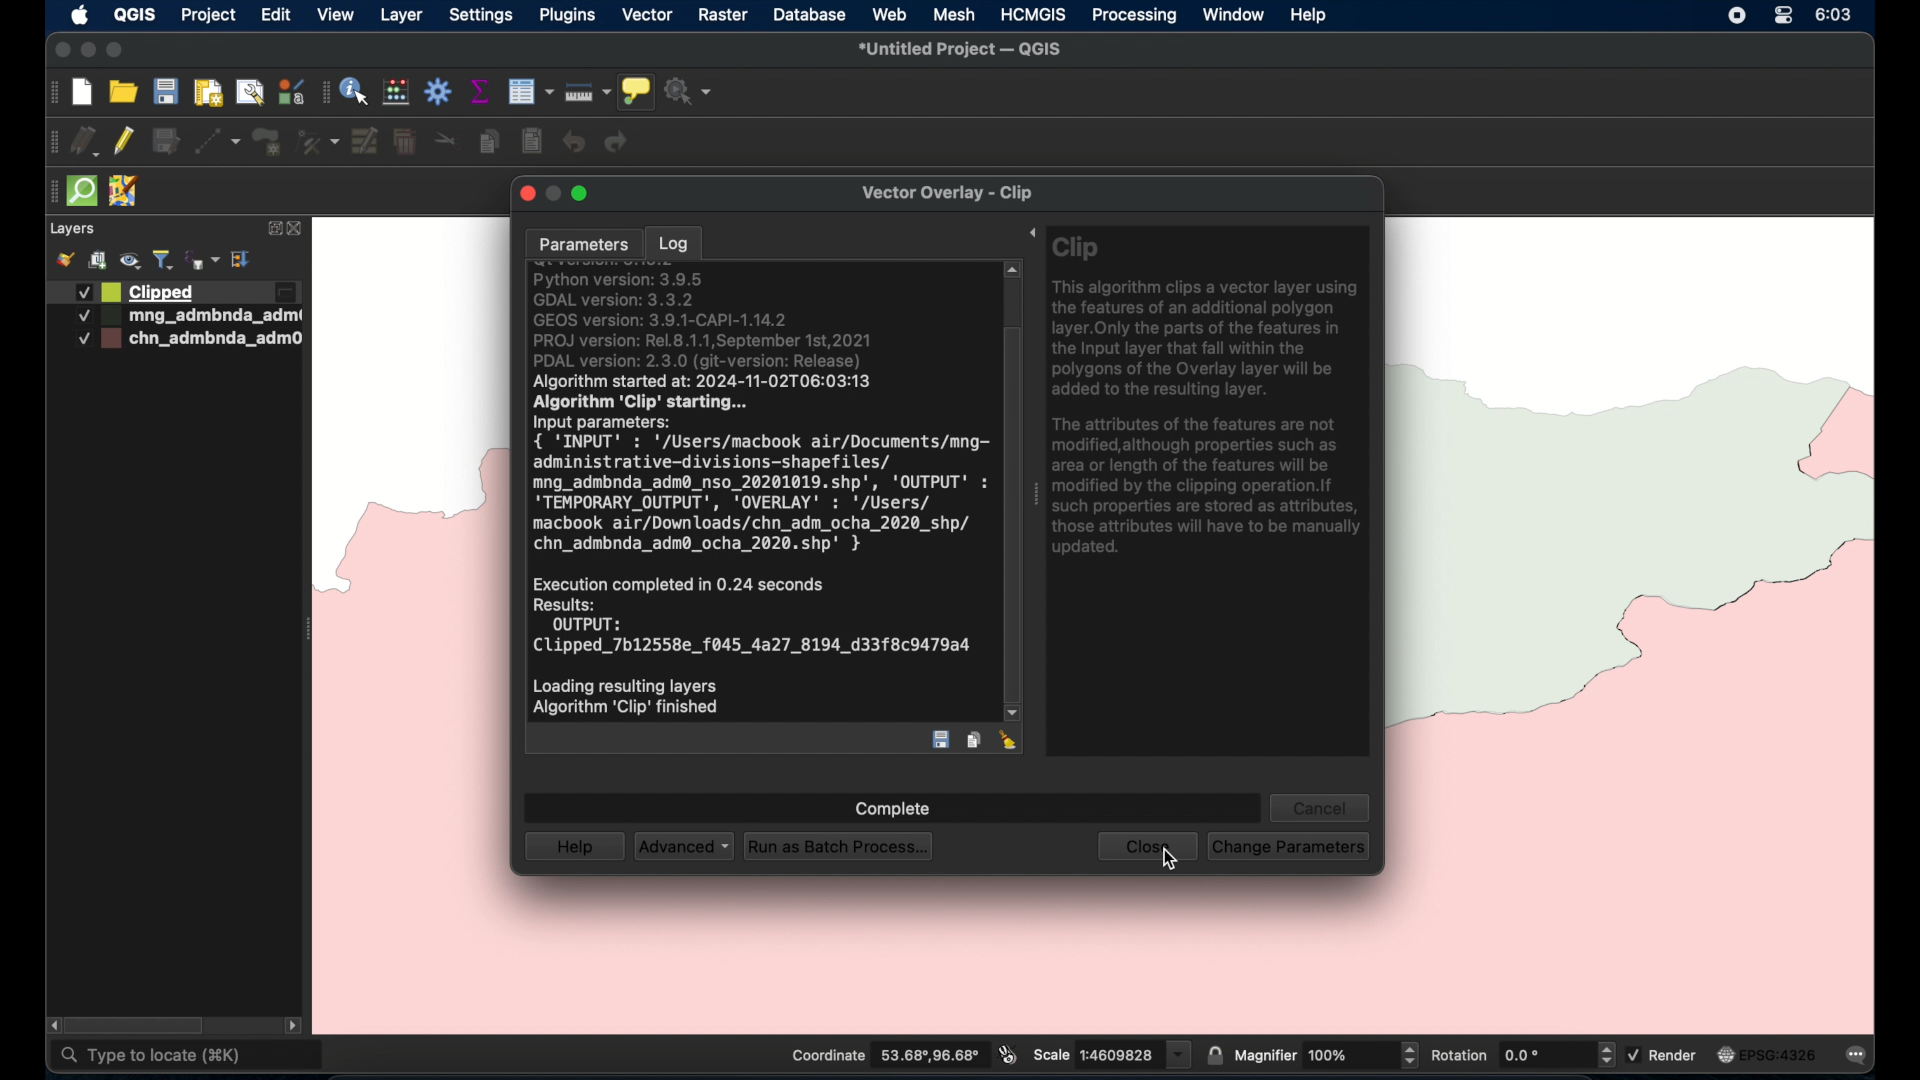 The height and width of the screenshot is (1080, 1920). What do you see at coordinates (132, 261) in the screenshot?
I see `manage map theme` at bounding box center [132, 261].